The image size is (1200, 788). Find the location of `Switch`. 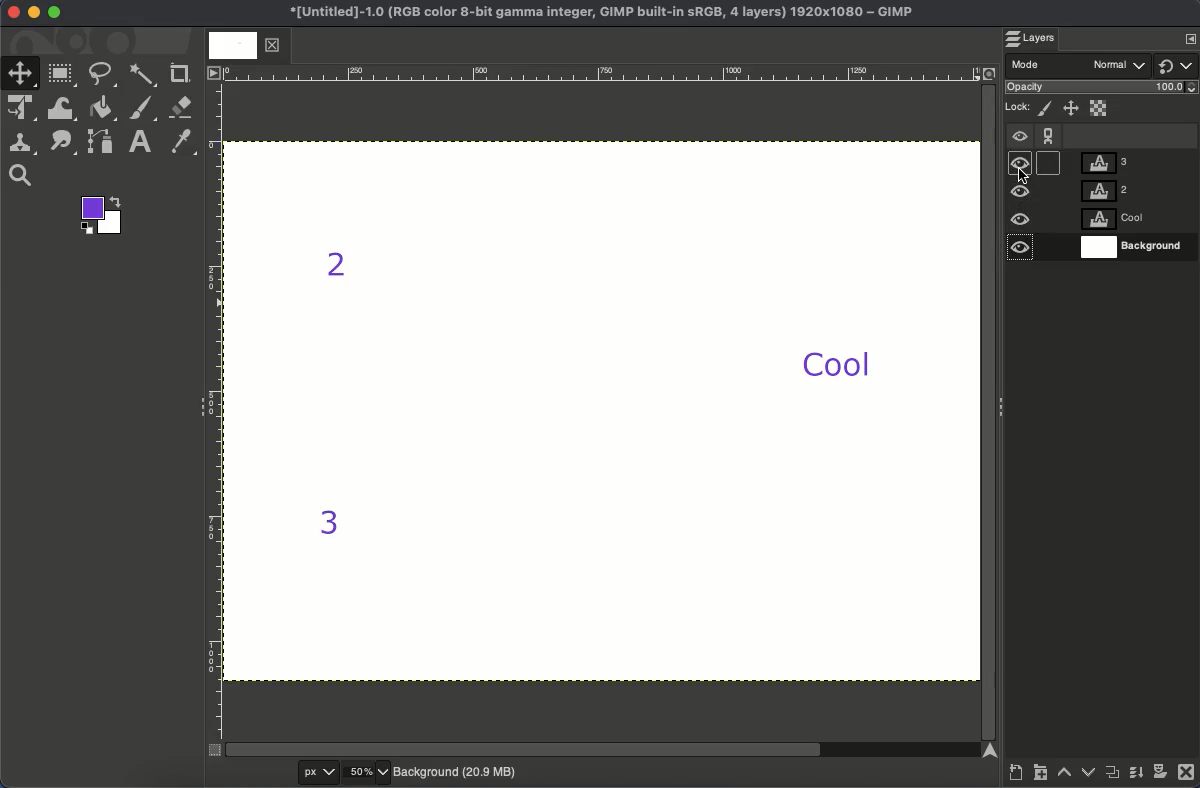

Switch is located at coordinates (1177, 65).